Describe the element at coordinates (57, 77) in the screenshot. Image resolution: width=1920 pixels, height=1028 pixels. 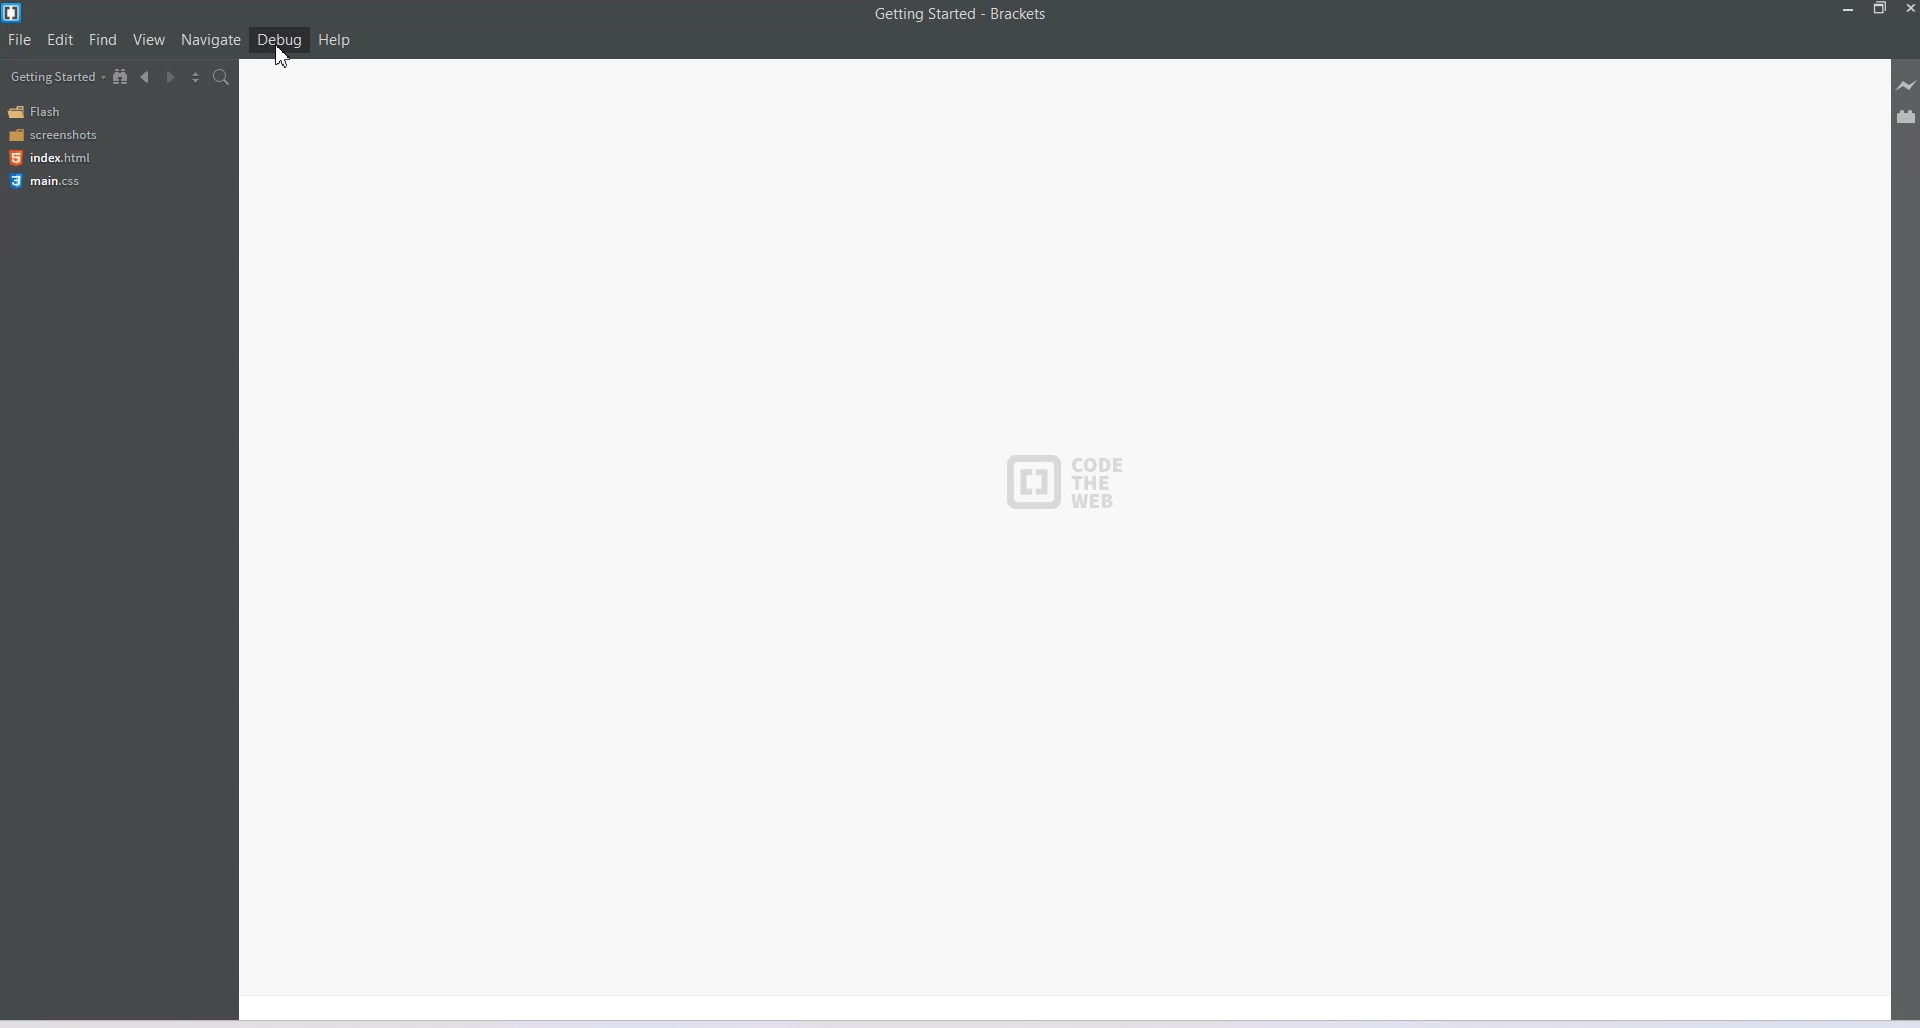
I see `Getting Started` at that location.